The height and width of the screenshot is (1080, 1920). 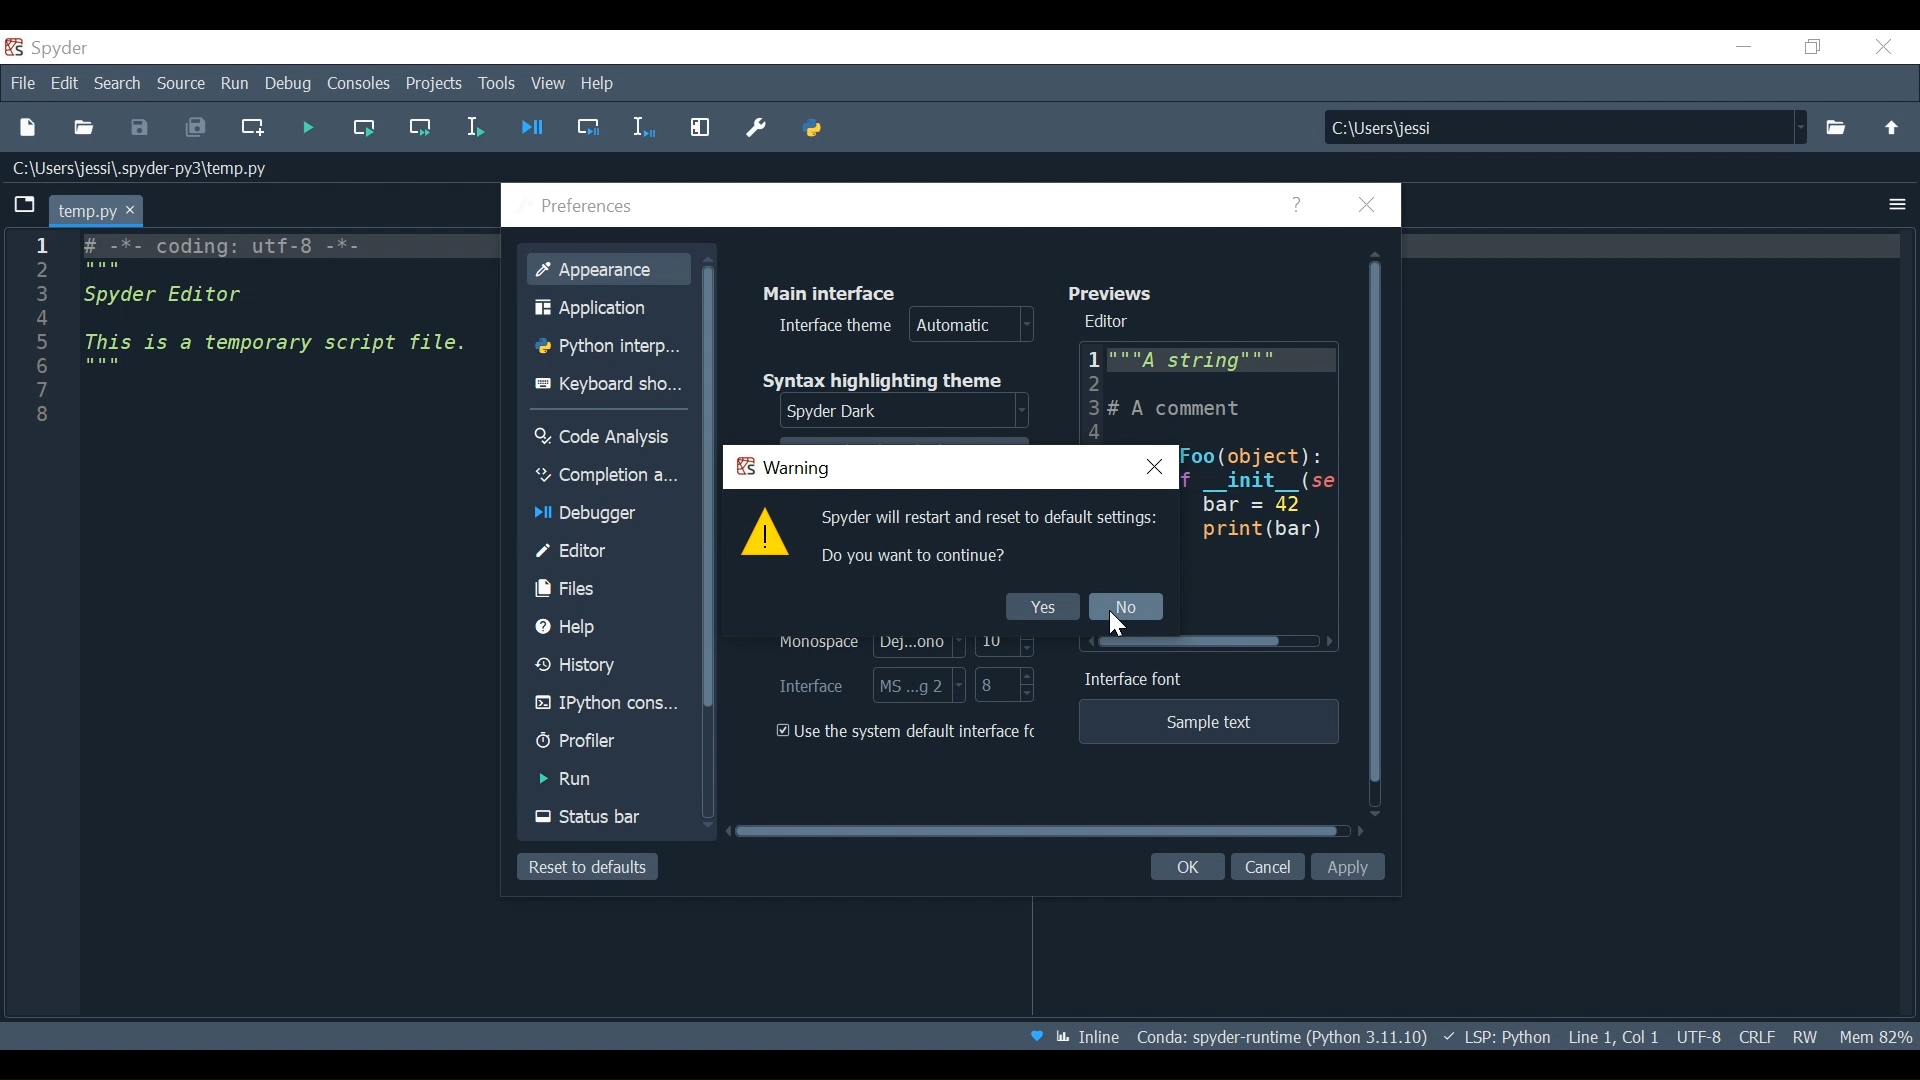 What do you see at coordinates (25, 83) in the screenshot?
I see `File` at bounding box center [25, 83].